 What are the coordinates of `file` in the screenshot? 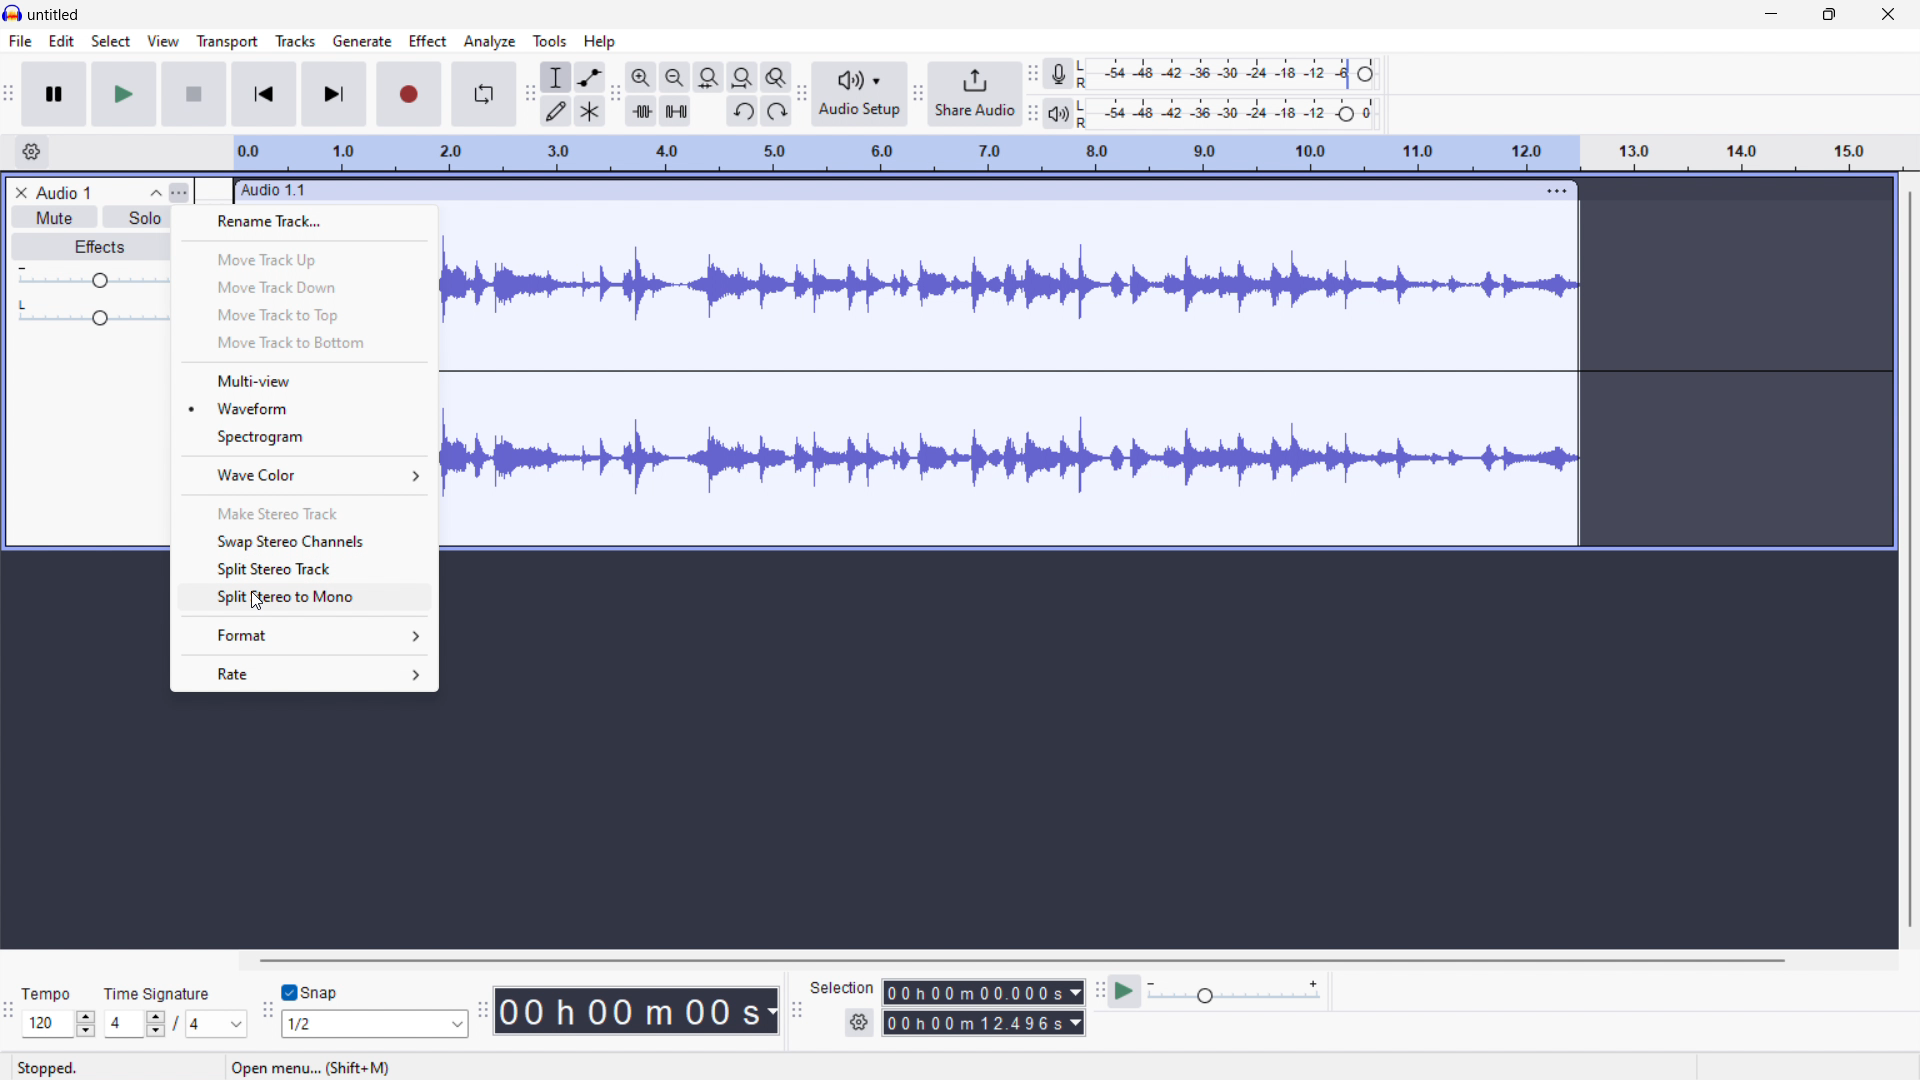 It's located at (21, 41).